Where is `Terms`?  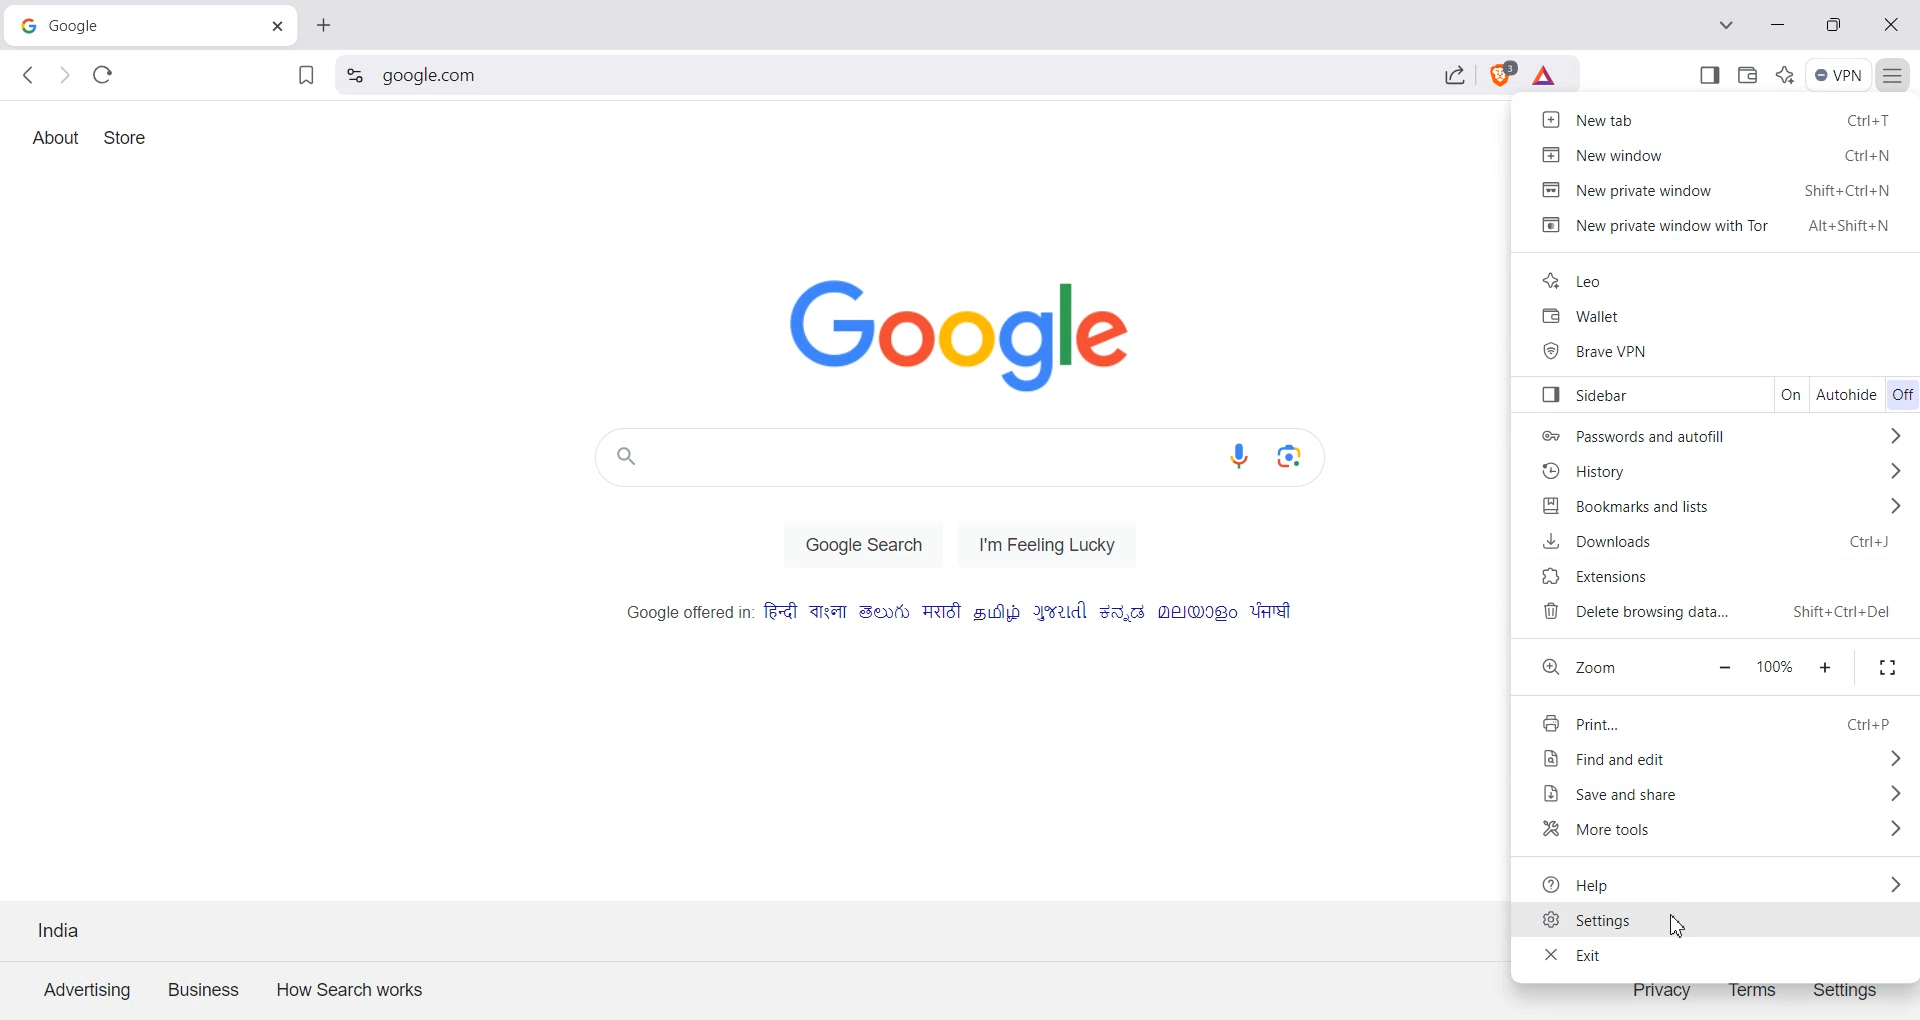
Terms is located at coordinates (1753, 988).